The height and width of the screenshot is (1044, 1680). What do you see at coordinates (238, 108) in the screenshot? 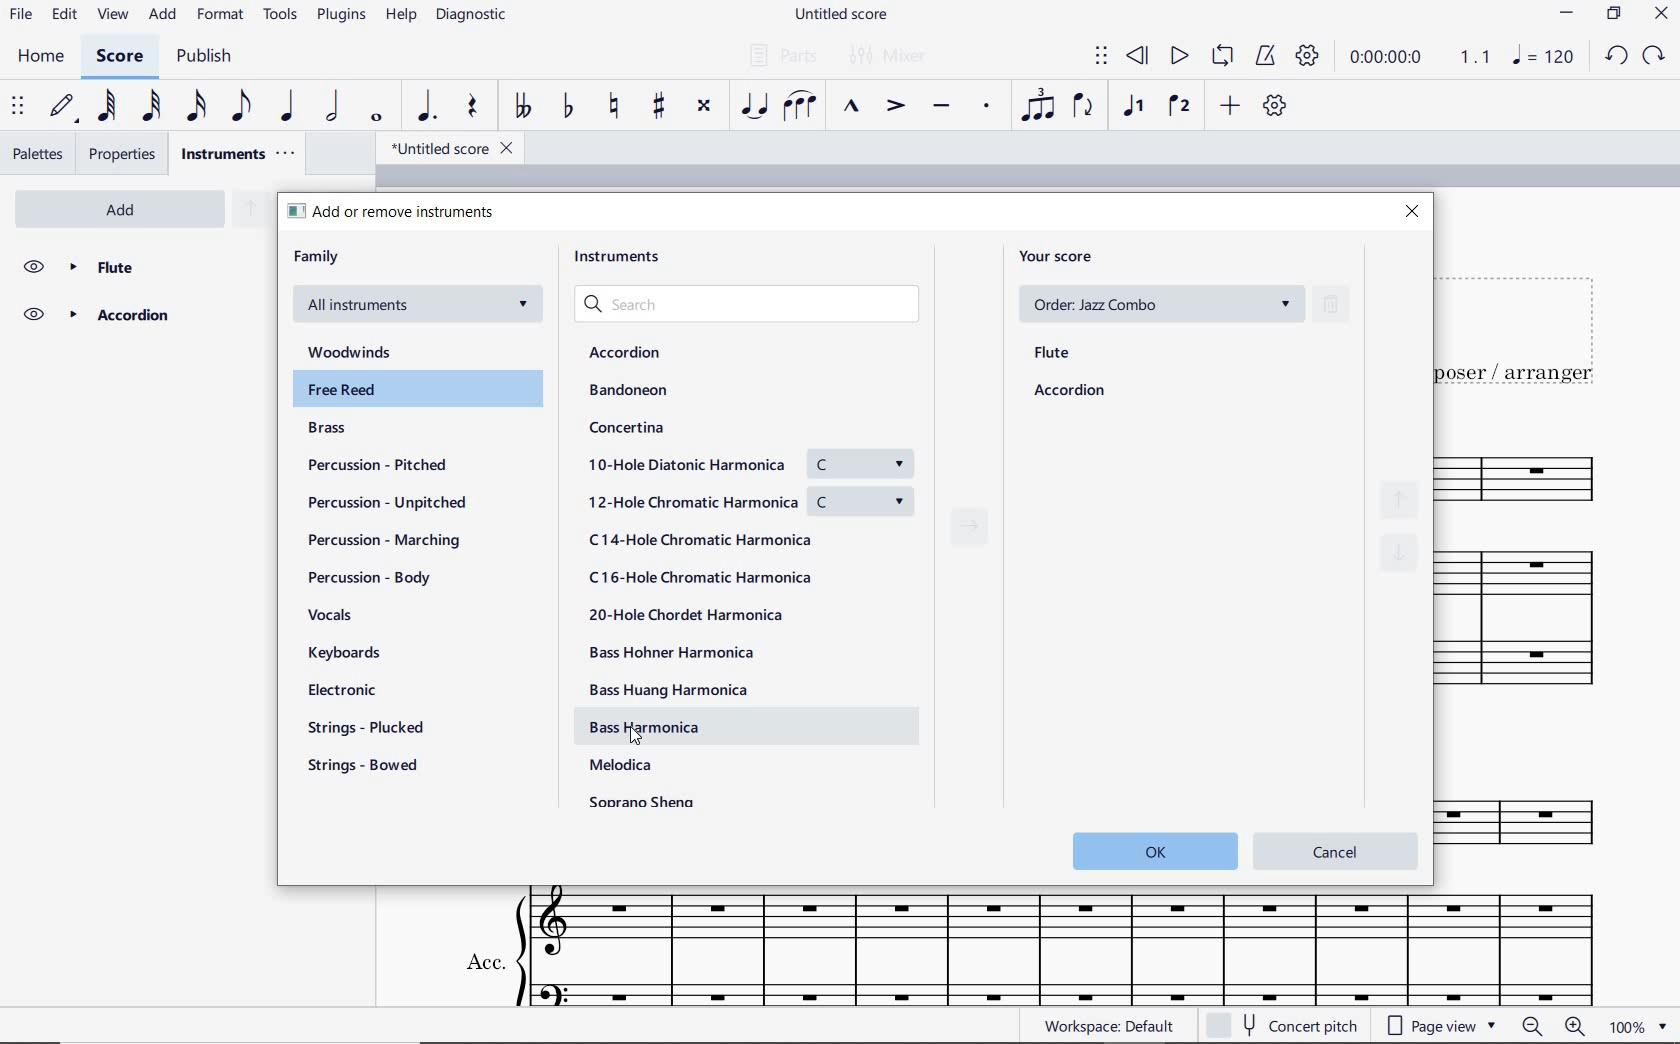
I see `eighth note` at bounding box center [238, 108].